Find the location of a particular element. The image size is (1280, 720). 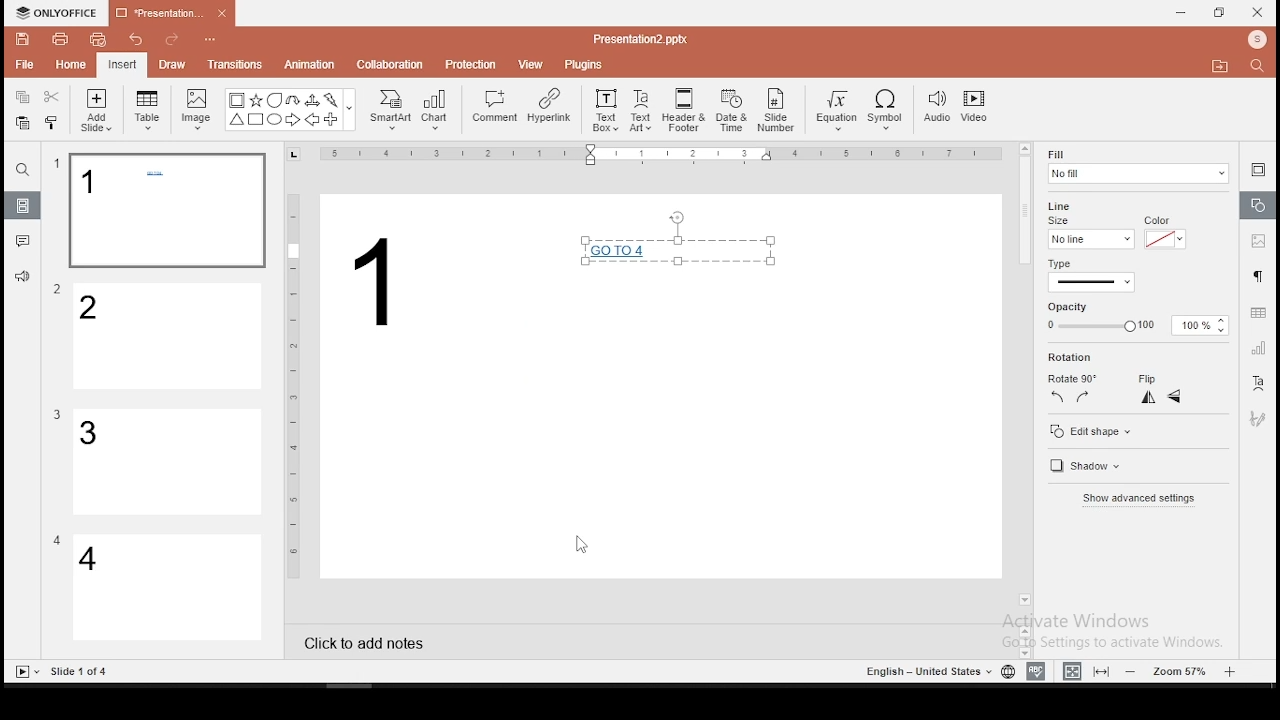

chart settings is located at coordinates (1257, 348).